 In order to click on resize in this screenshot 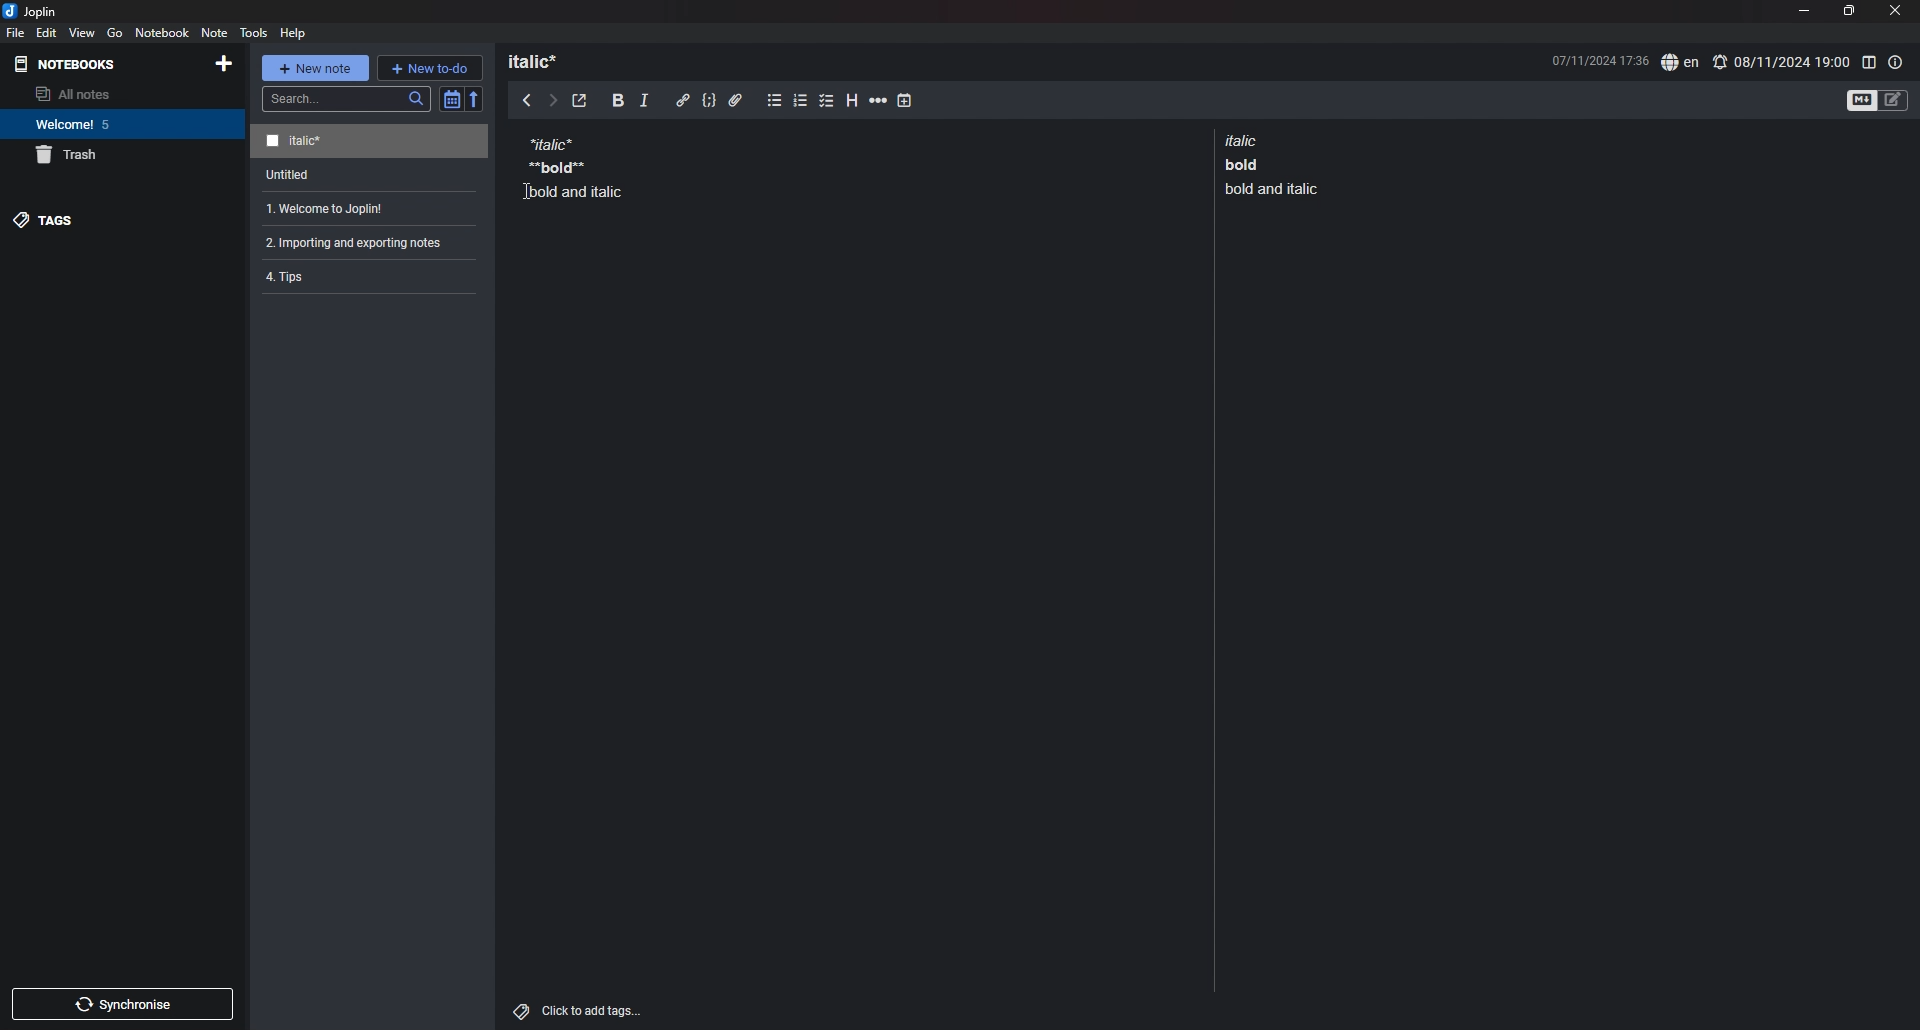, I will do `click(1848, 11)`.